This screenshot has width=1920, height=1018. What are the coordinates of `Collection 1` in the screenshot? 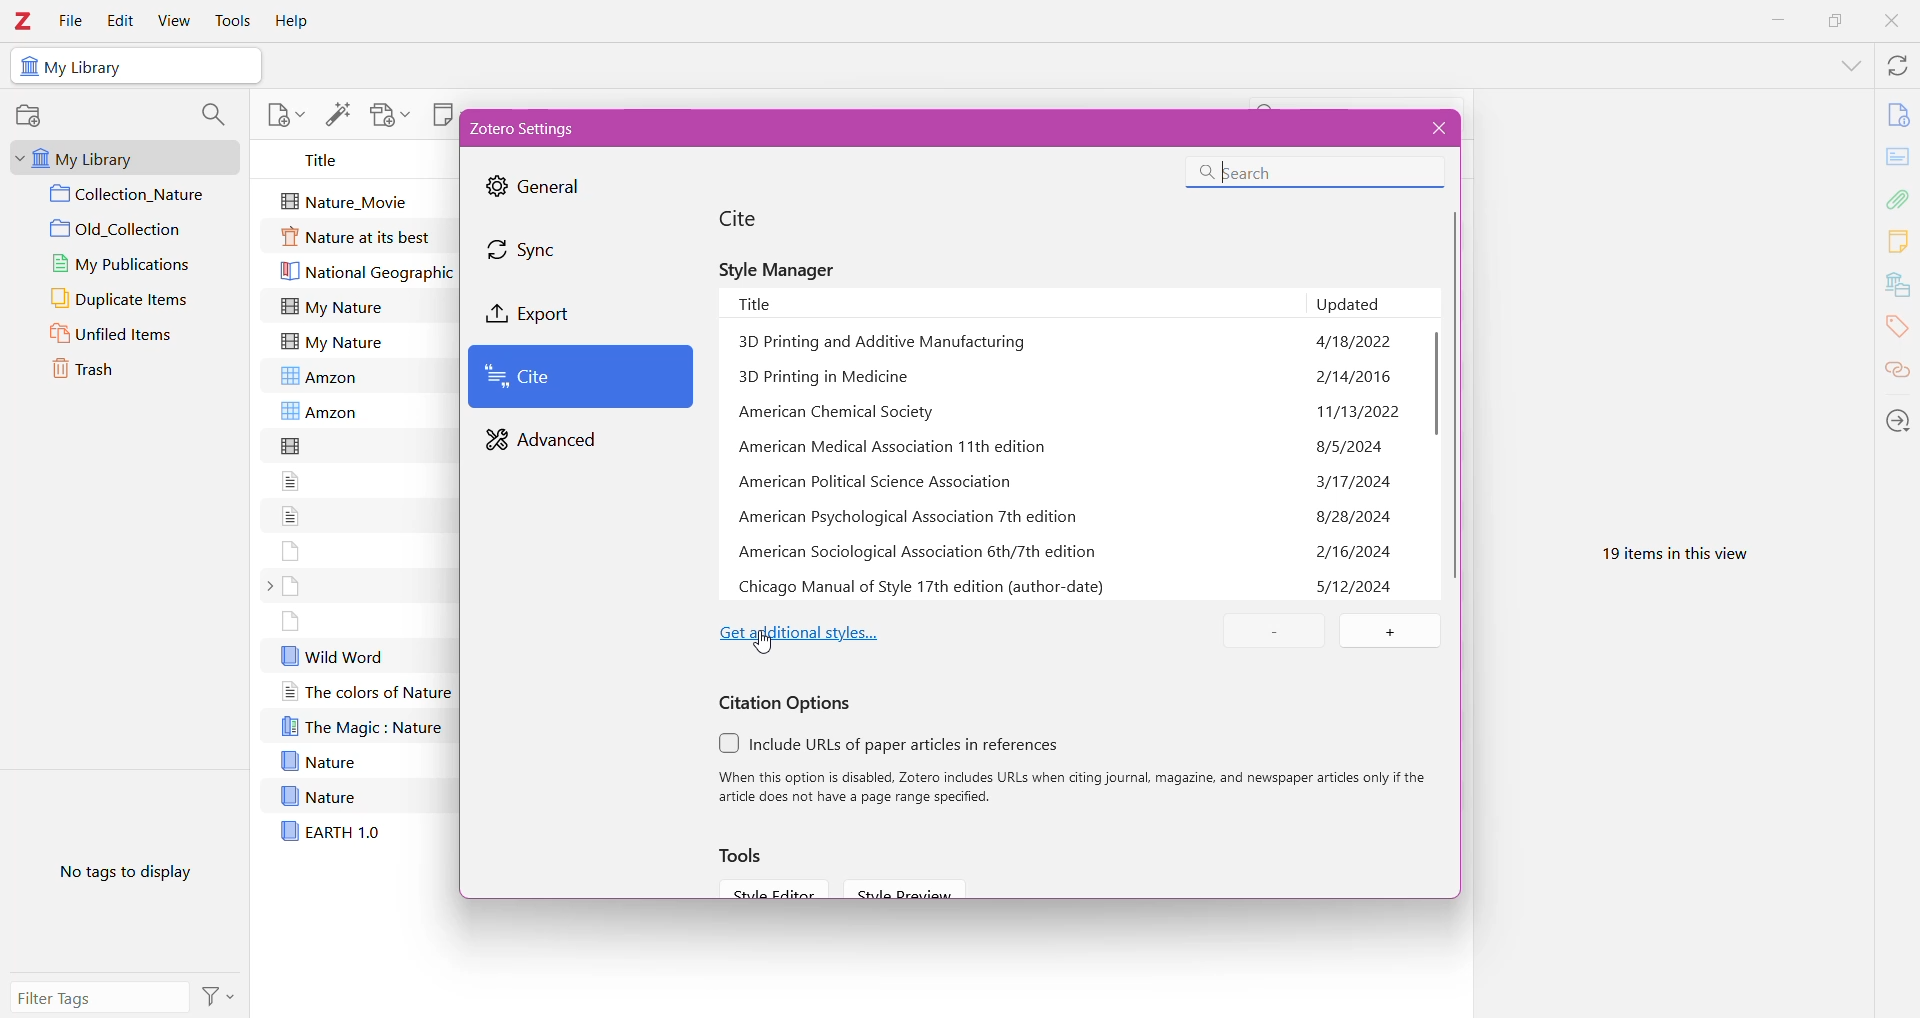 It's located at (133, 195).